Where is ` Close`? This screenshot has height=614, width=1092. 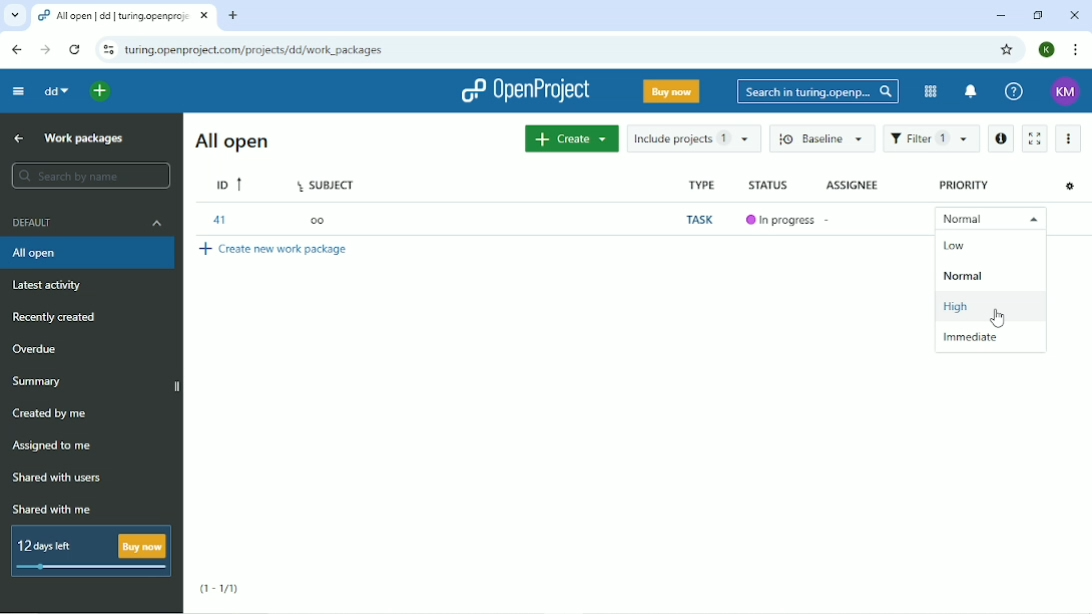
 Close is located at coordinates (1075, 14).